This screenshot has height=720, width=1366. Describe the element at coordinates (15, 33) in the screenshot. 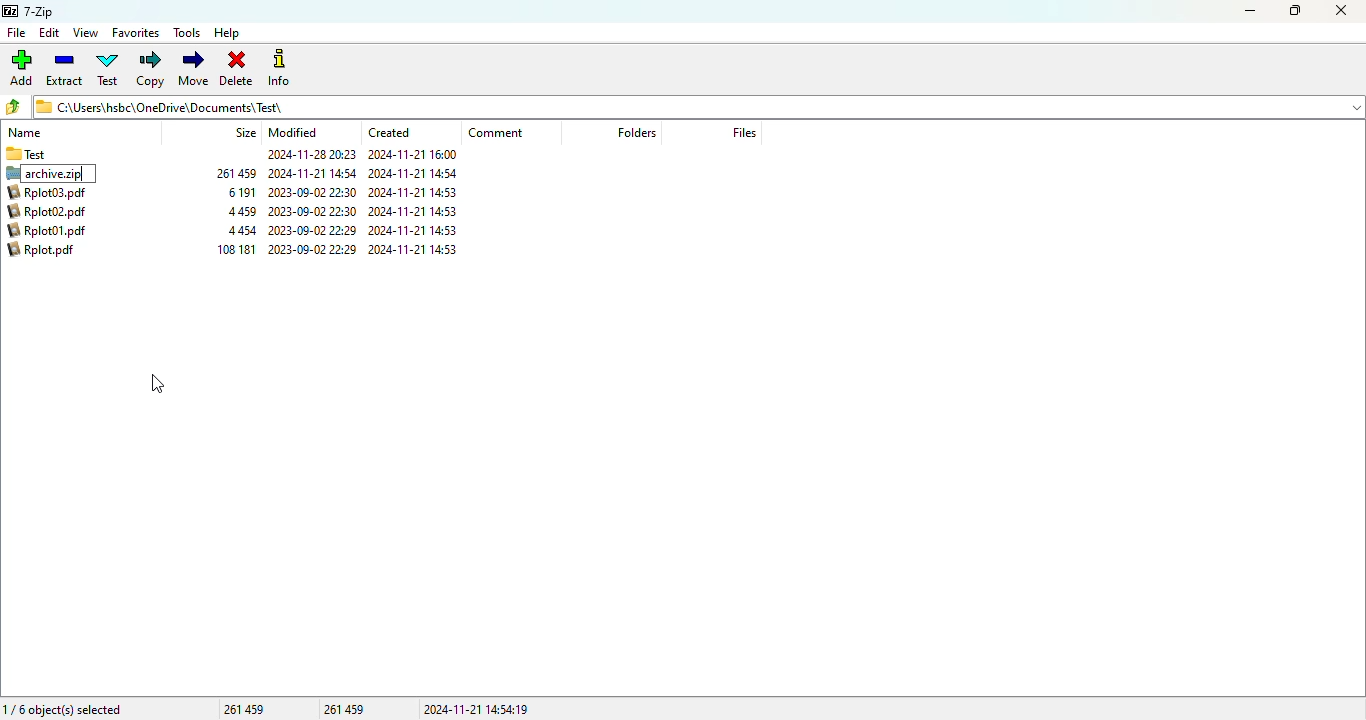

I see `file` at that location.